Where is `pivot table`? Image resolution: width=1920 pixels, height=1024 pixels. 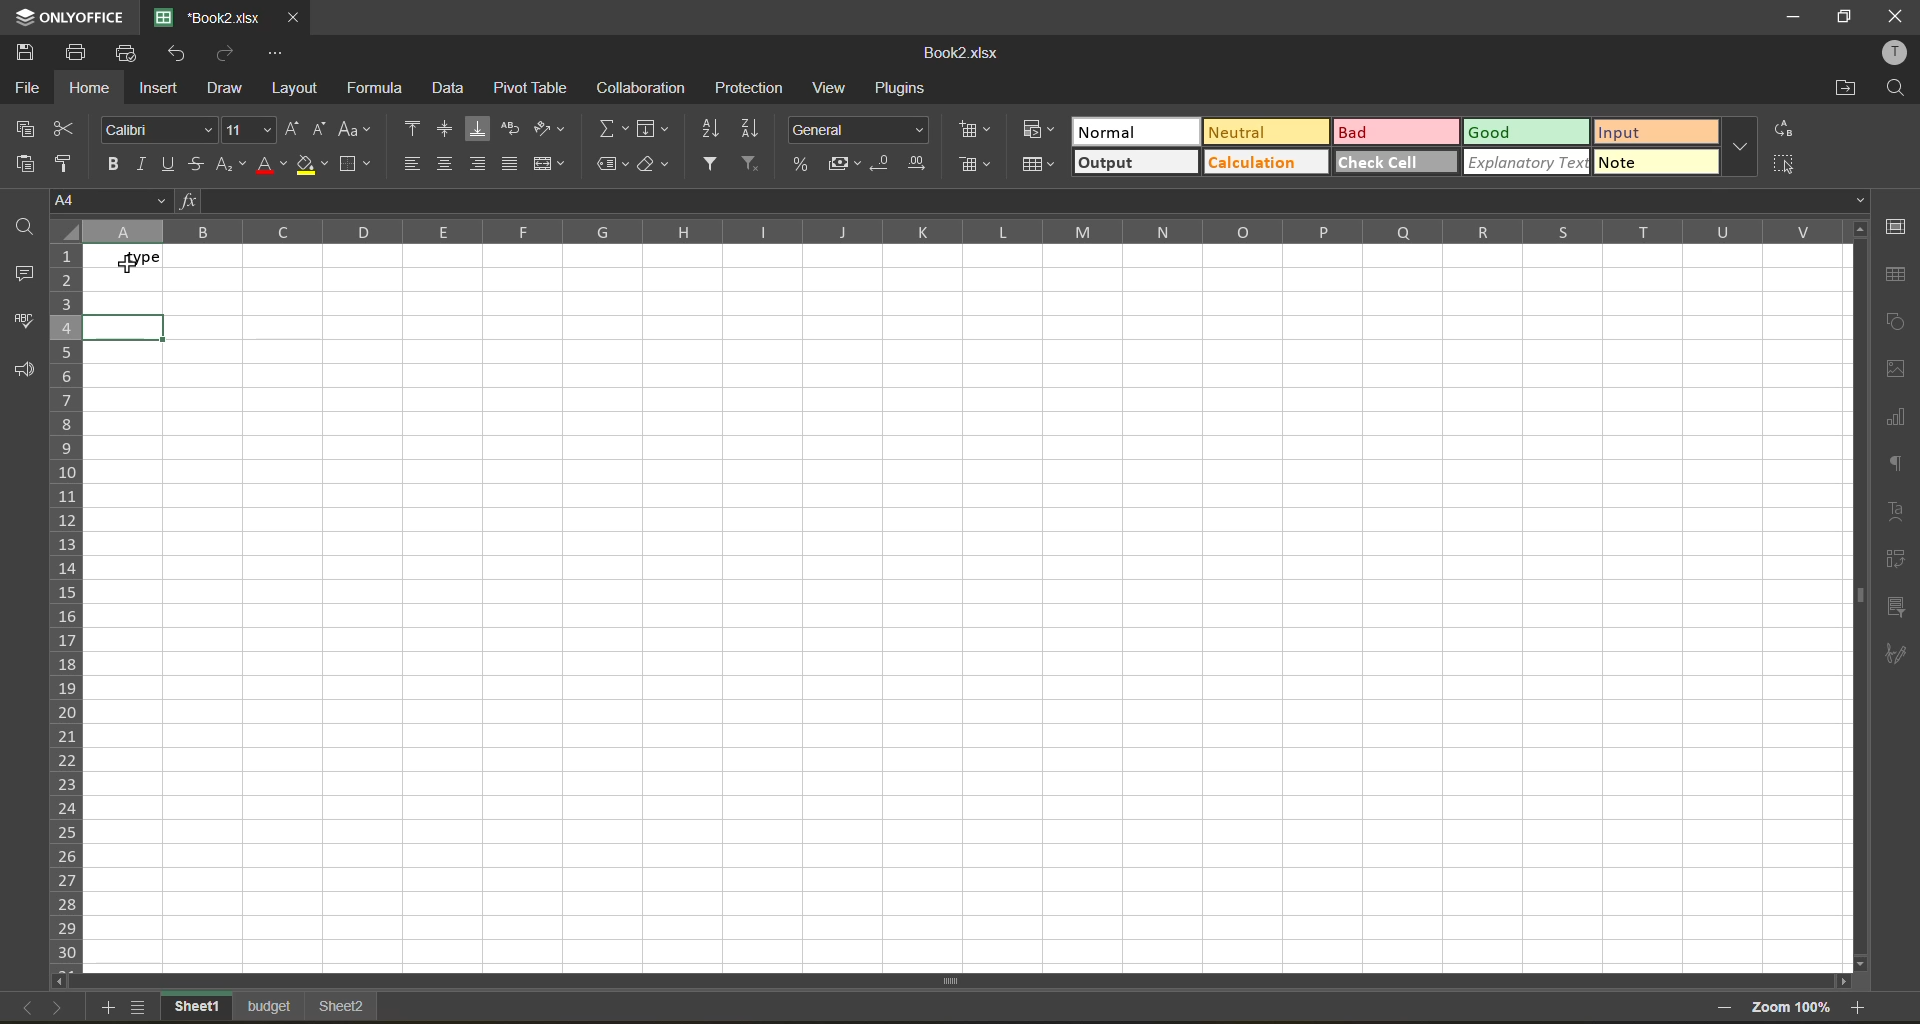
pivot table is located at coordinates (532, 89).